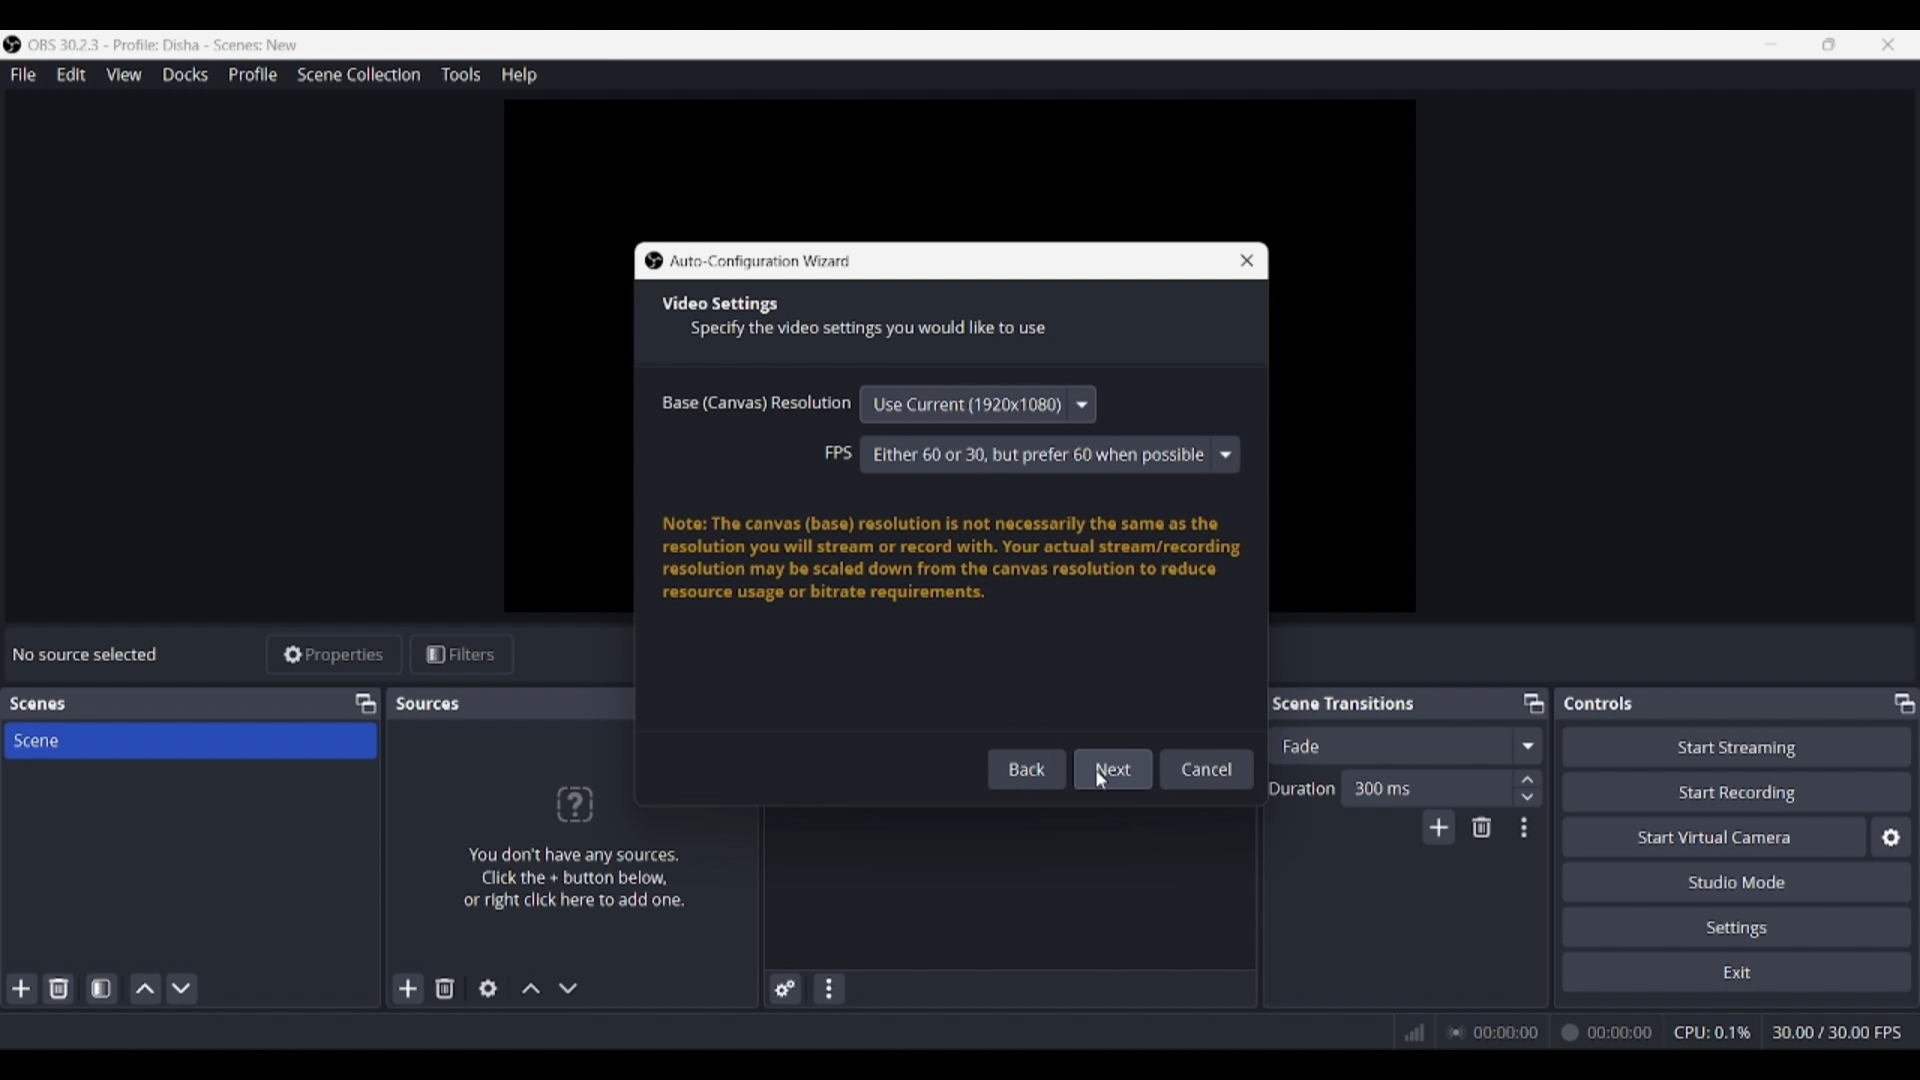 This screenshot has height=1080, width=1920. I want to click on Input duration, so click(1425, 787).